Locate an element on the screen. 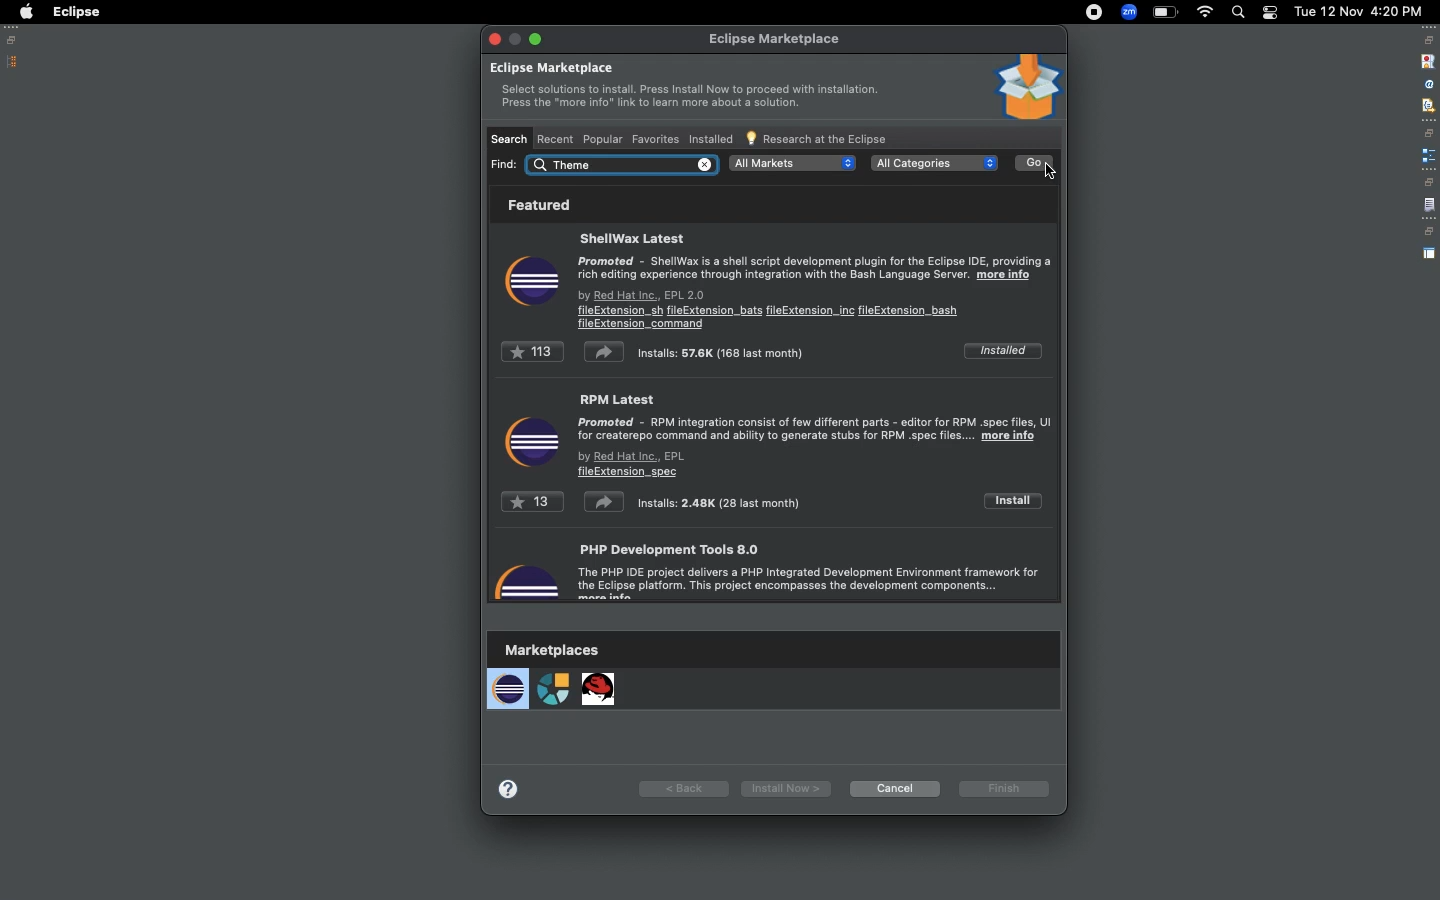 This screenshot has height=900, width=1440. restore is located at coordinates (1430, 133).